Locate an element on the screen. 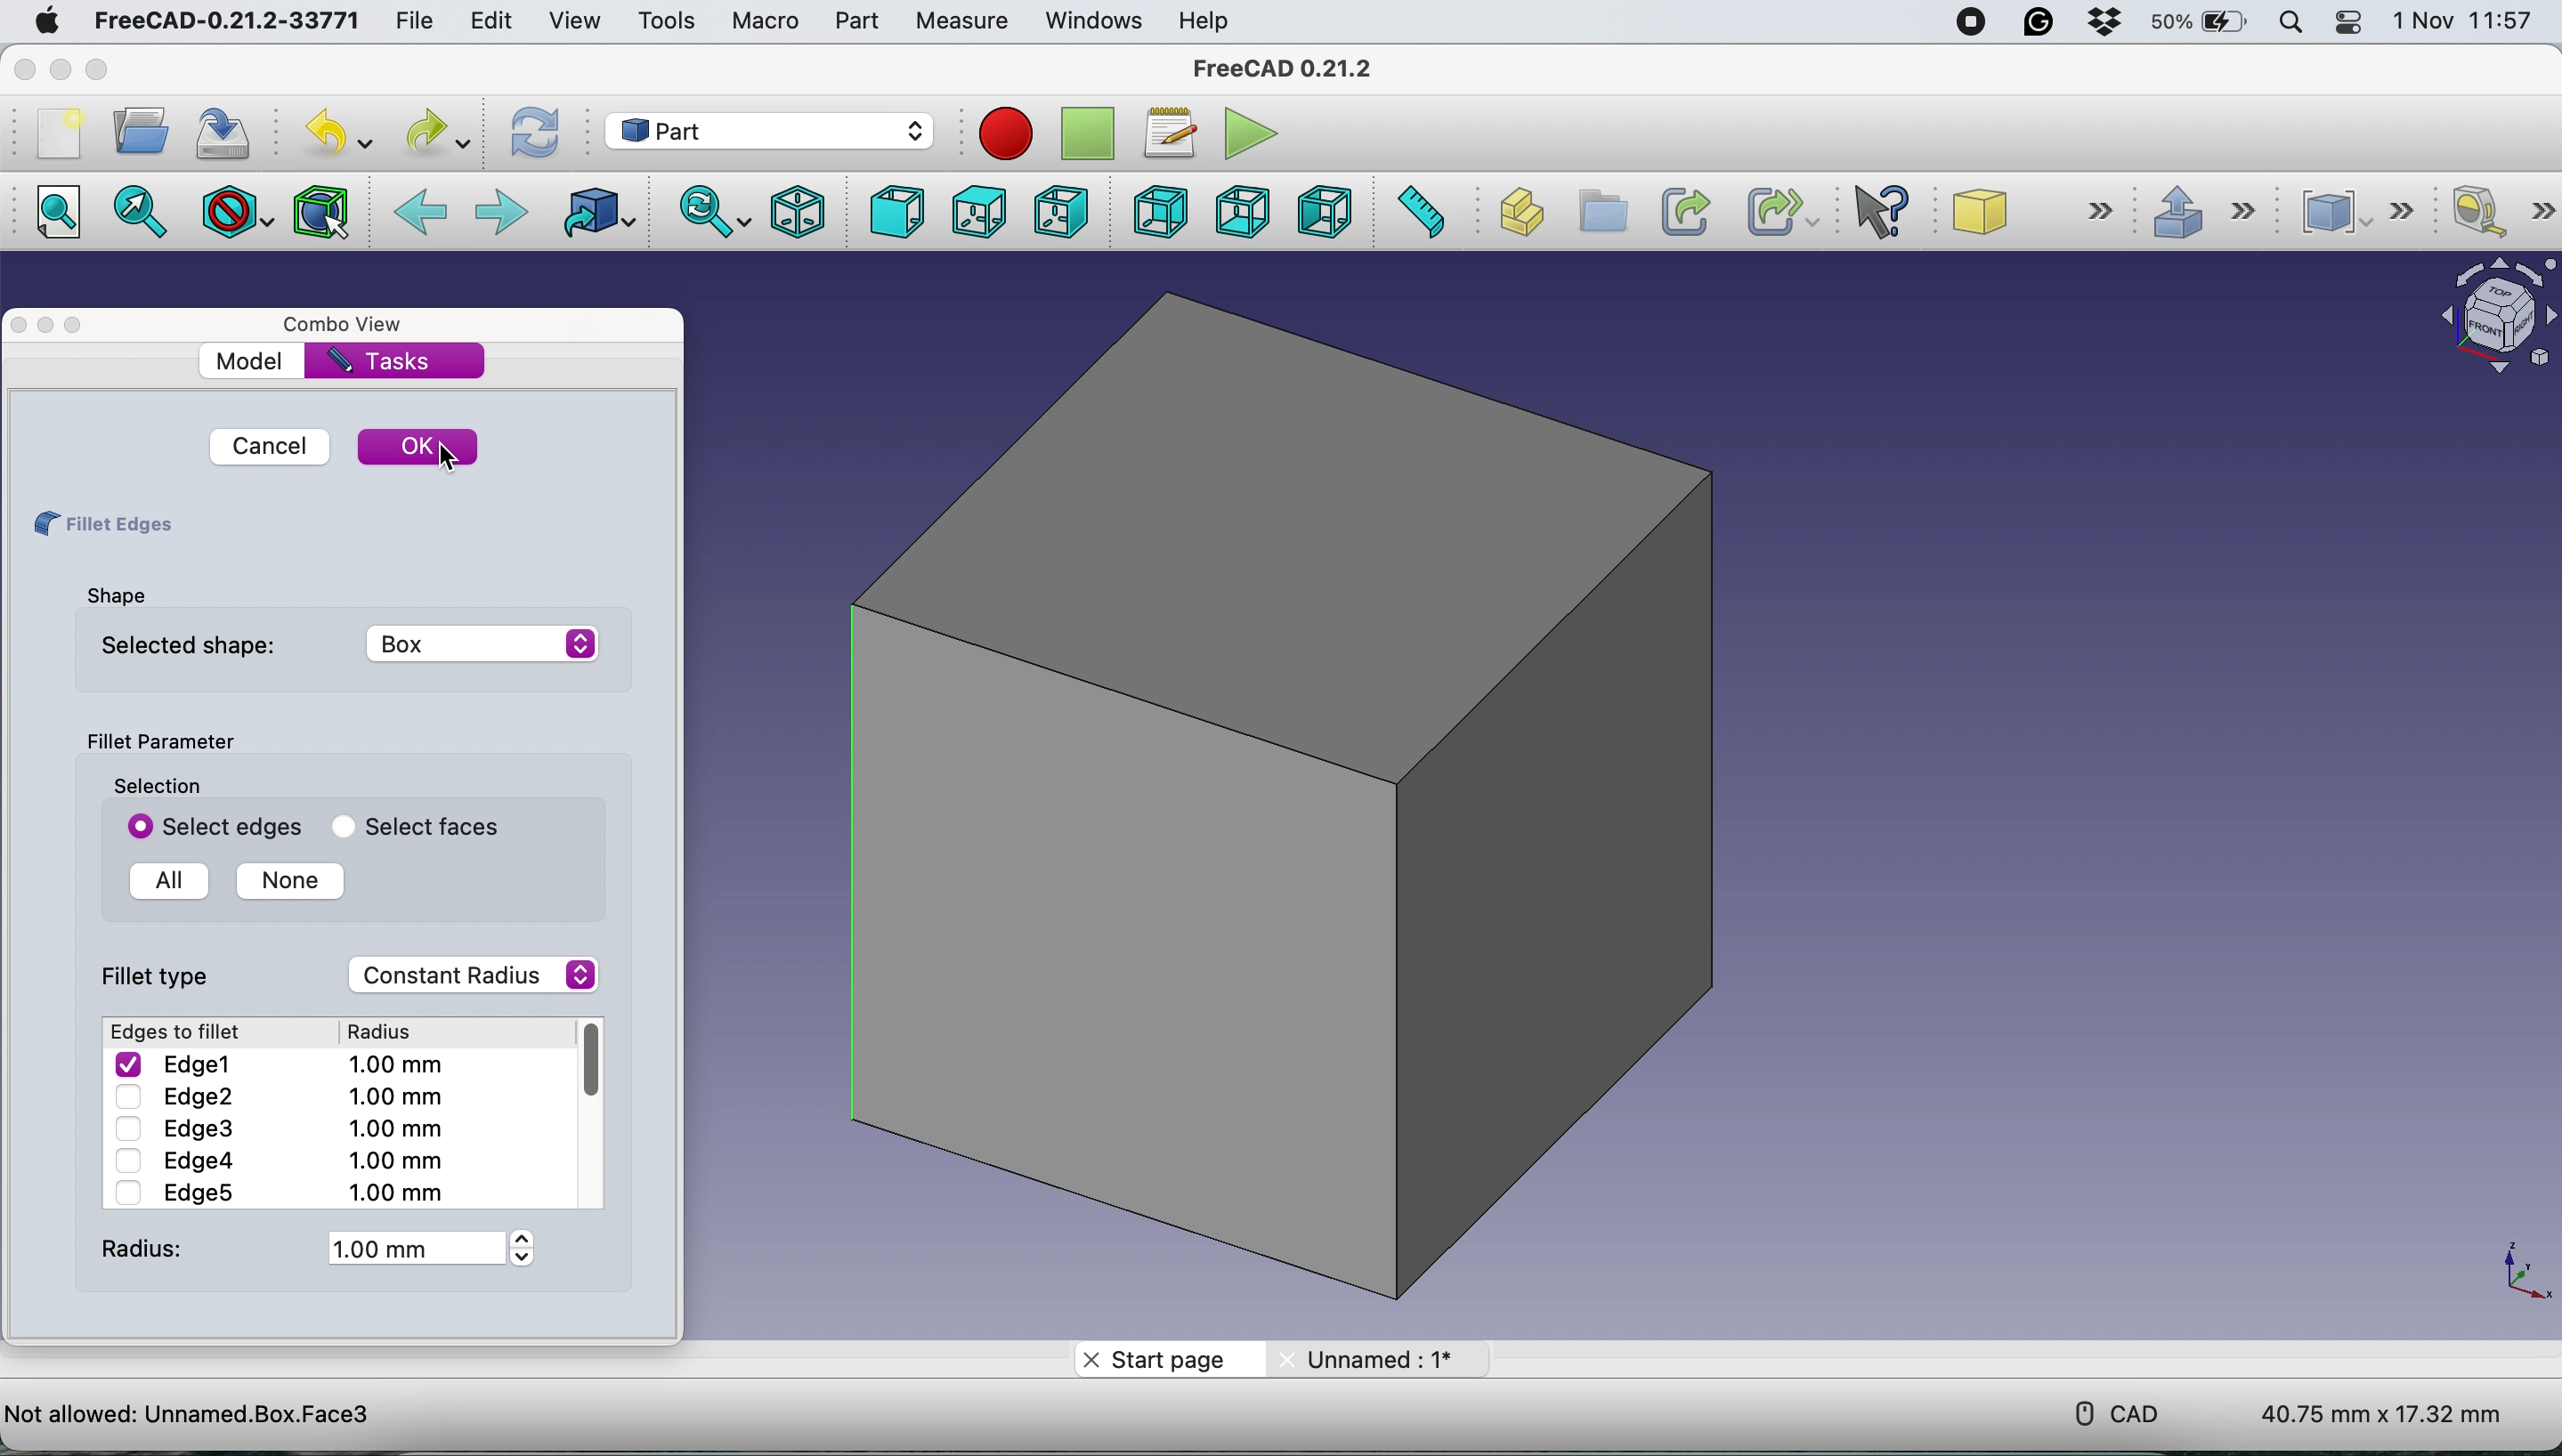 The height and width of the screenshot is (1456, 2562). Edge1 is located at coordinates (284, 1063).